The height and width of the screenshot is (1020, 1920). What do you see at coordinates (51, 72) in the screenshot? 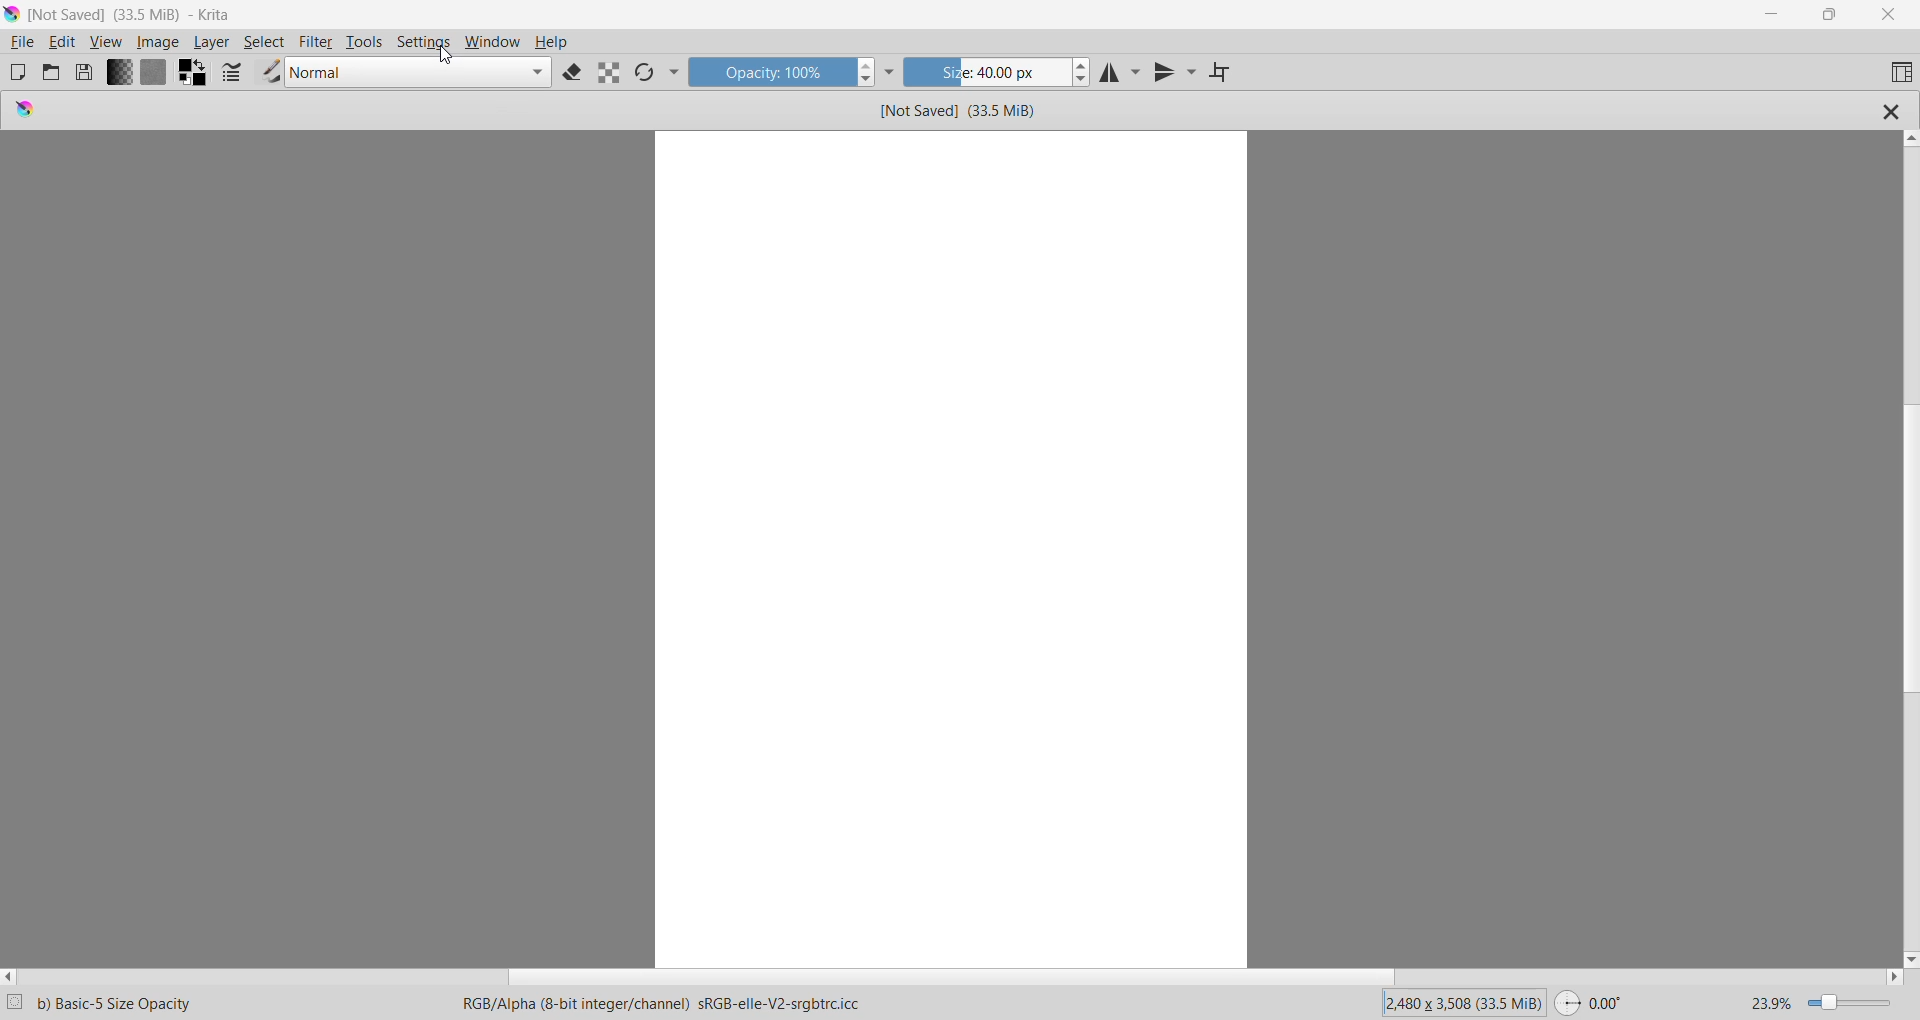
I see `Open an Existing Document` at bounding box center [51, 72].